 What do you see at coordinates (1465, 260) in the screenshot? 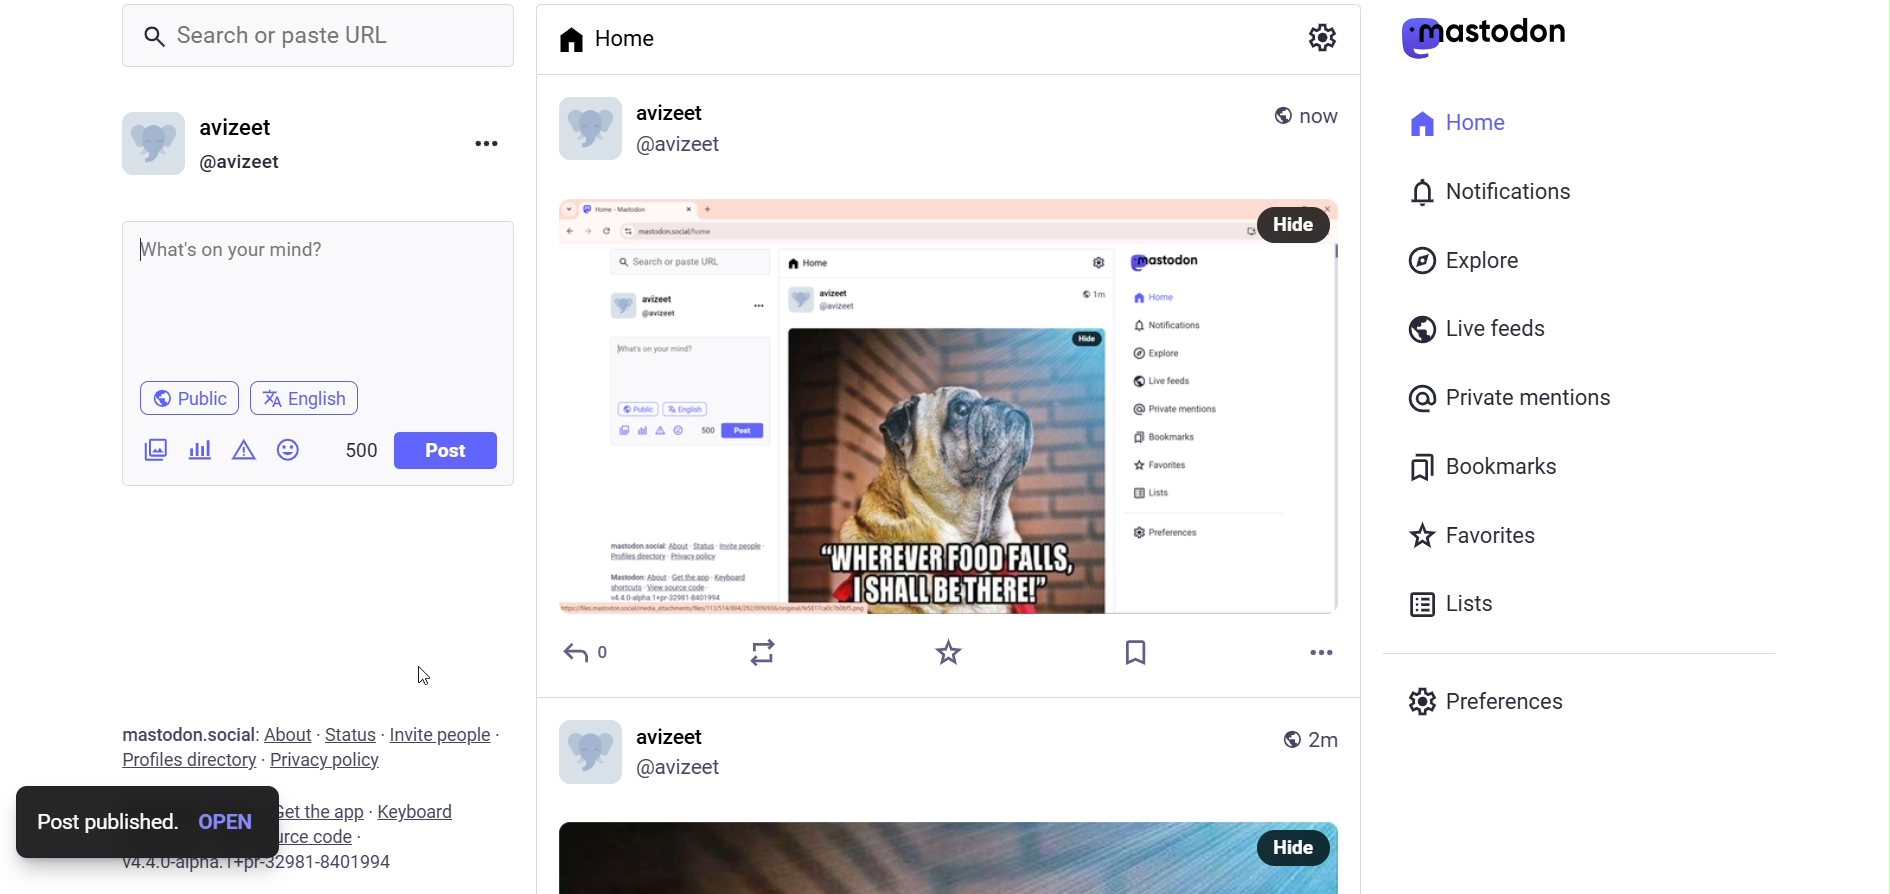
I see `explore` at bounding box center [1465, 260].